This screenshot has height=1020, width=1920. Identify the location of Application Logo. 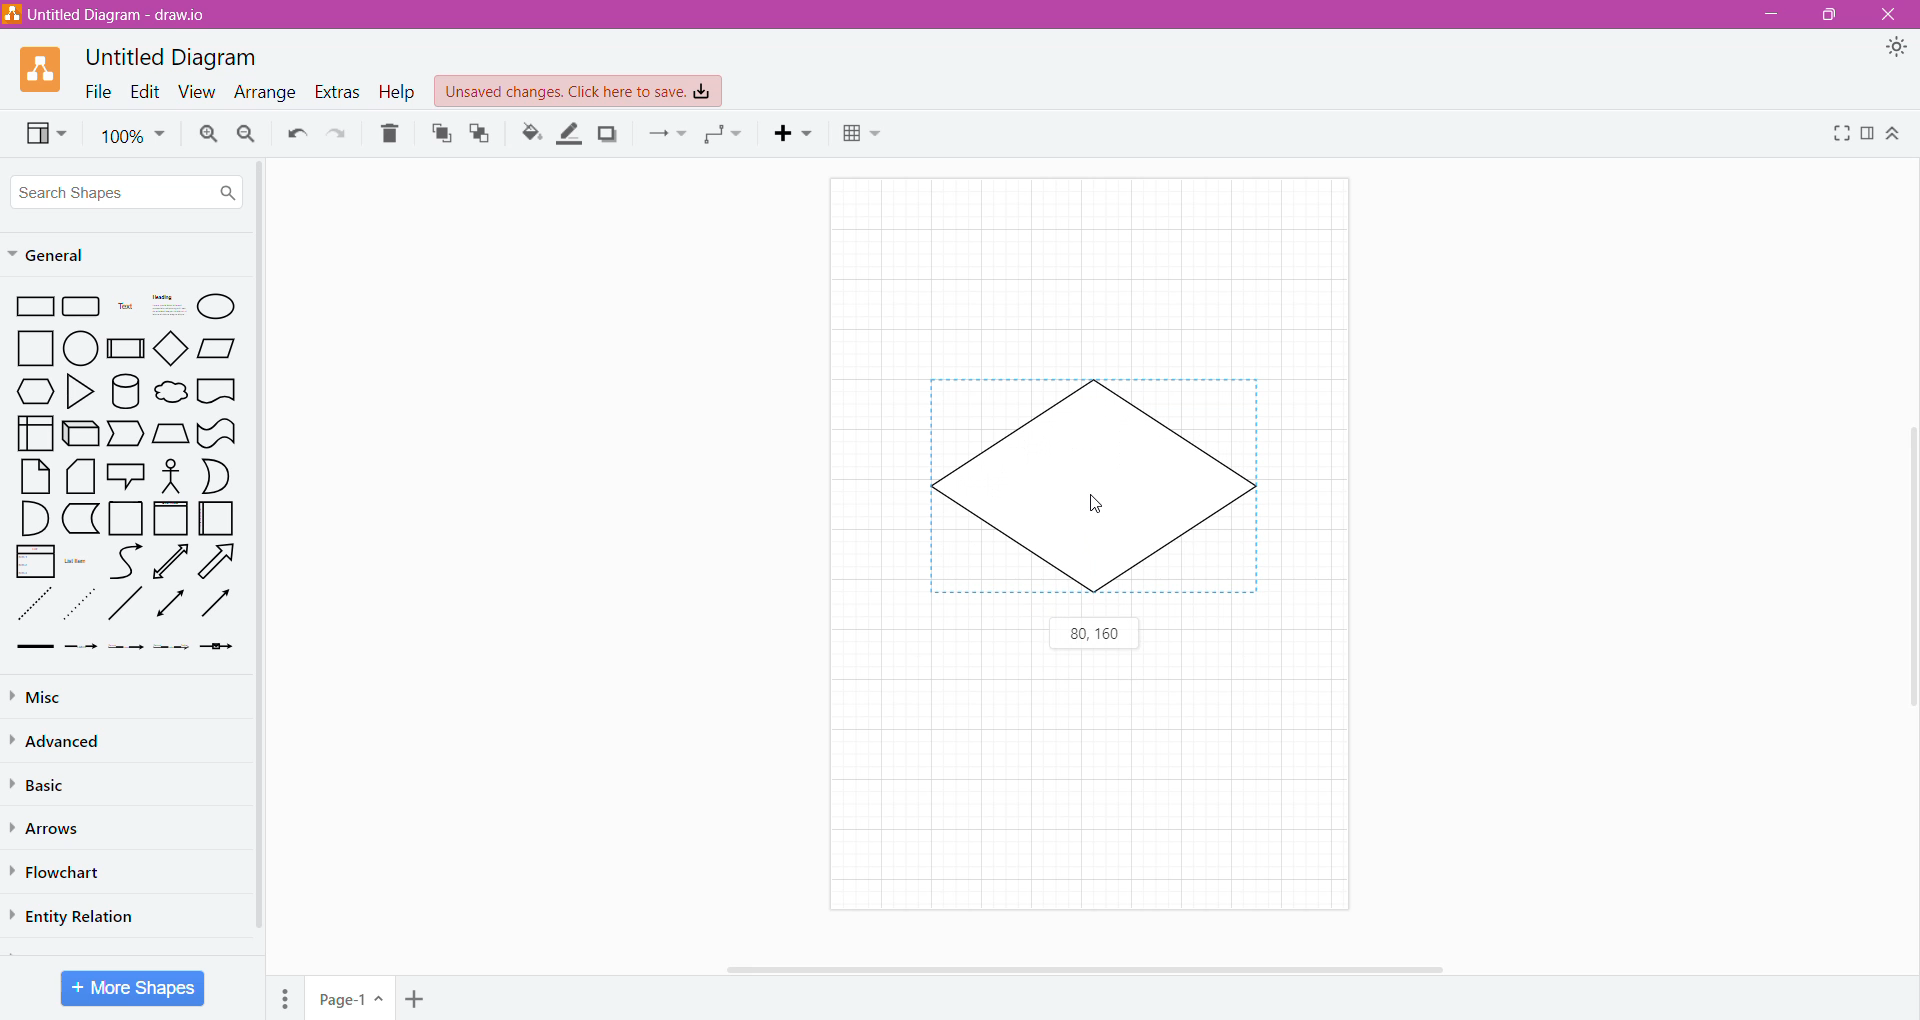
(43, 68).